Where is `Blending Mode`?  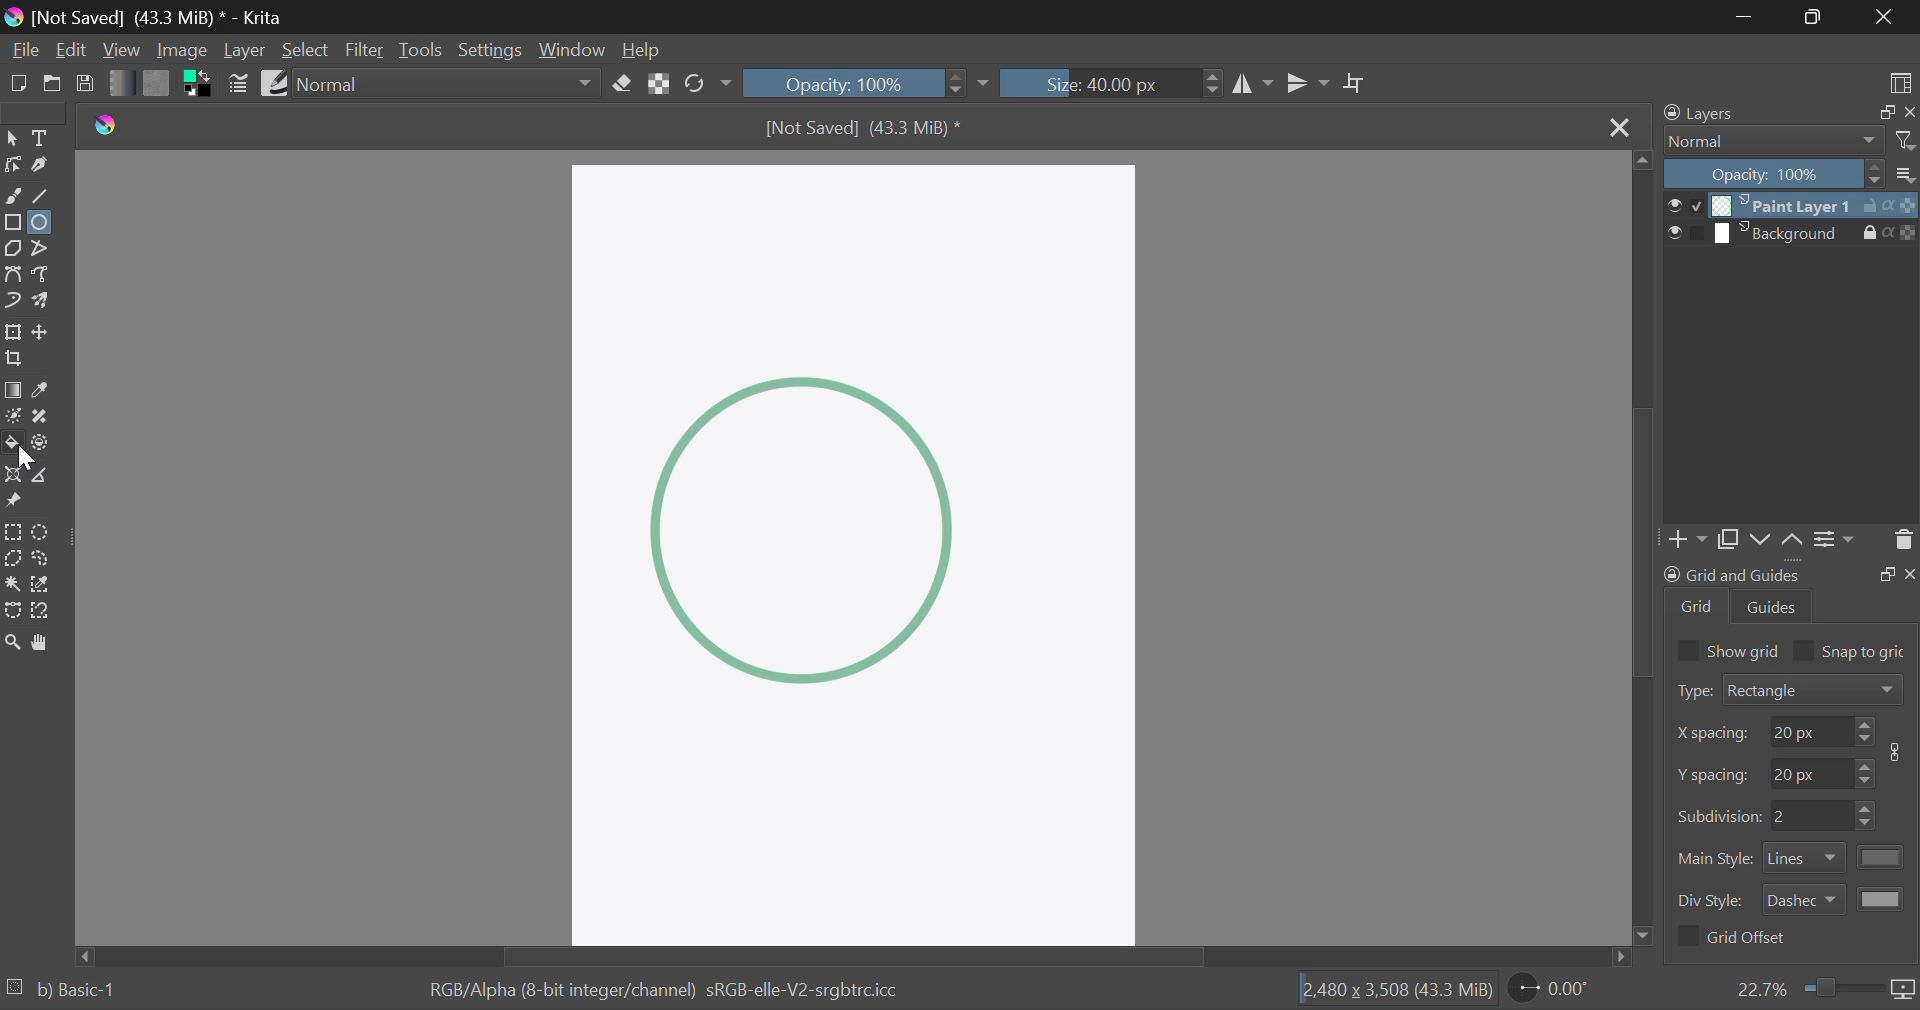
Blending Mode is located at coordinates (450, 84).